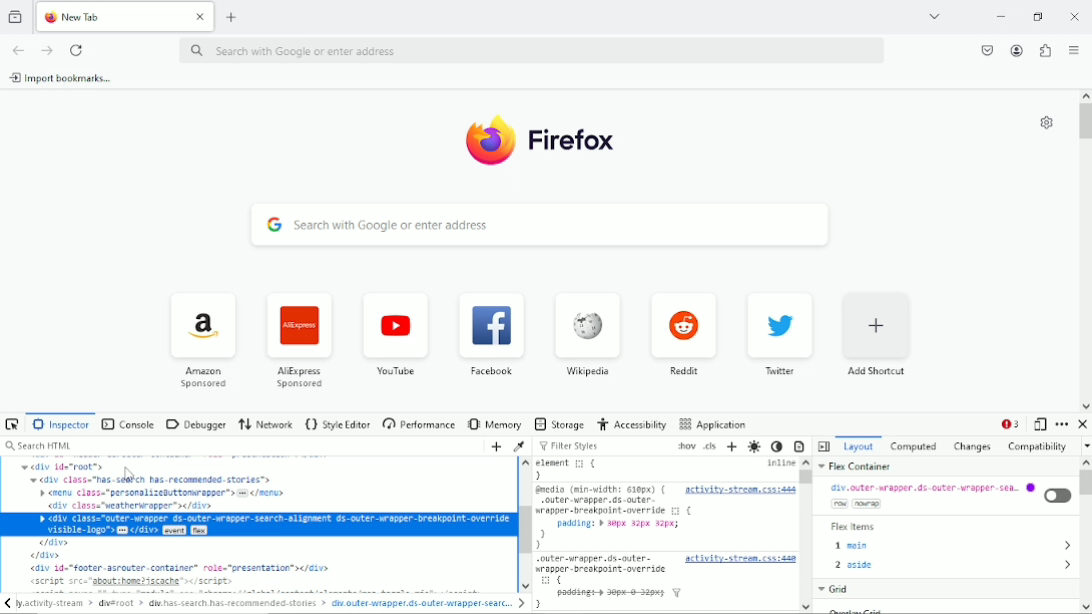 The height and width of the screenshot is (614, 1092). I want to click on element [] (), so click(569, 469).